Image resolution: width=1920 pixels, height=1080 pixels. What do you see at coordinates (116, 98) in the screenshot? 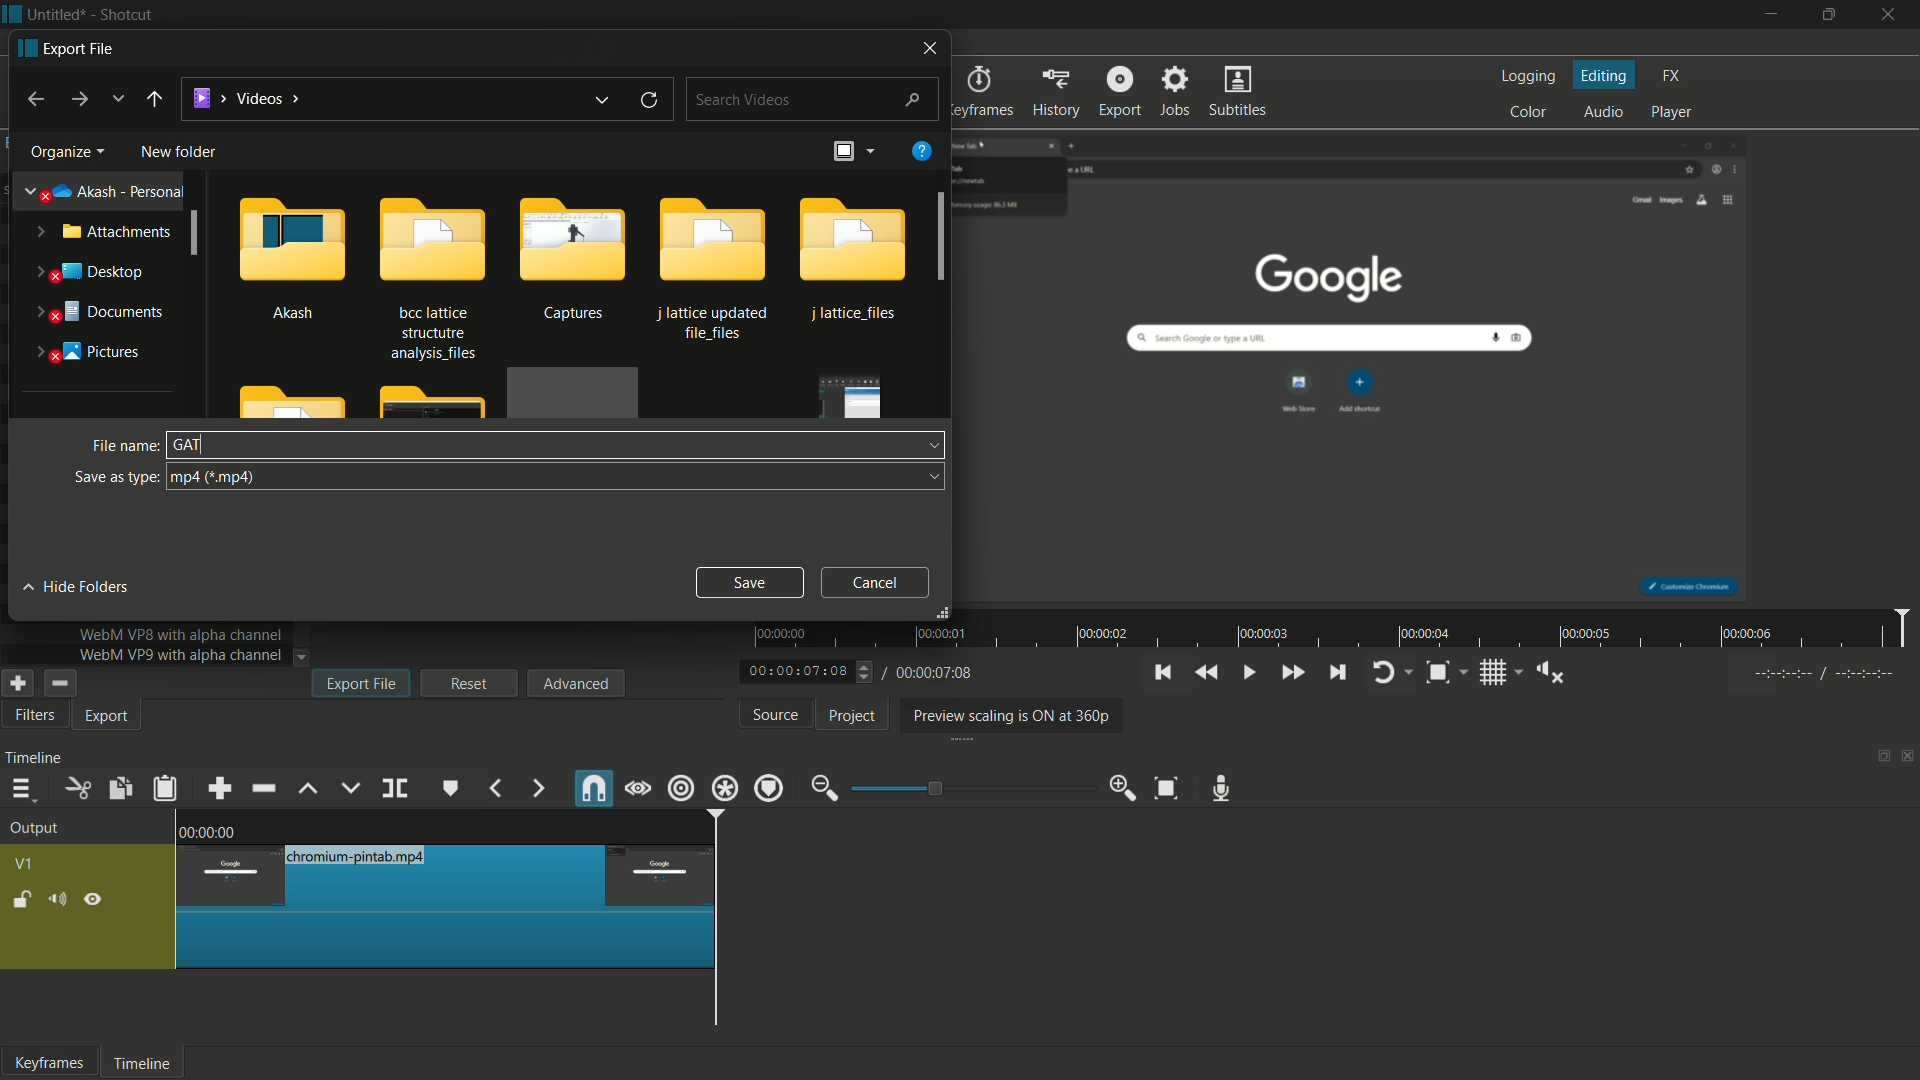
I see `recent locations` at bounding box center [116, 98].